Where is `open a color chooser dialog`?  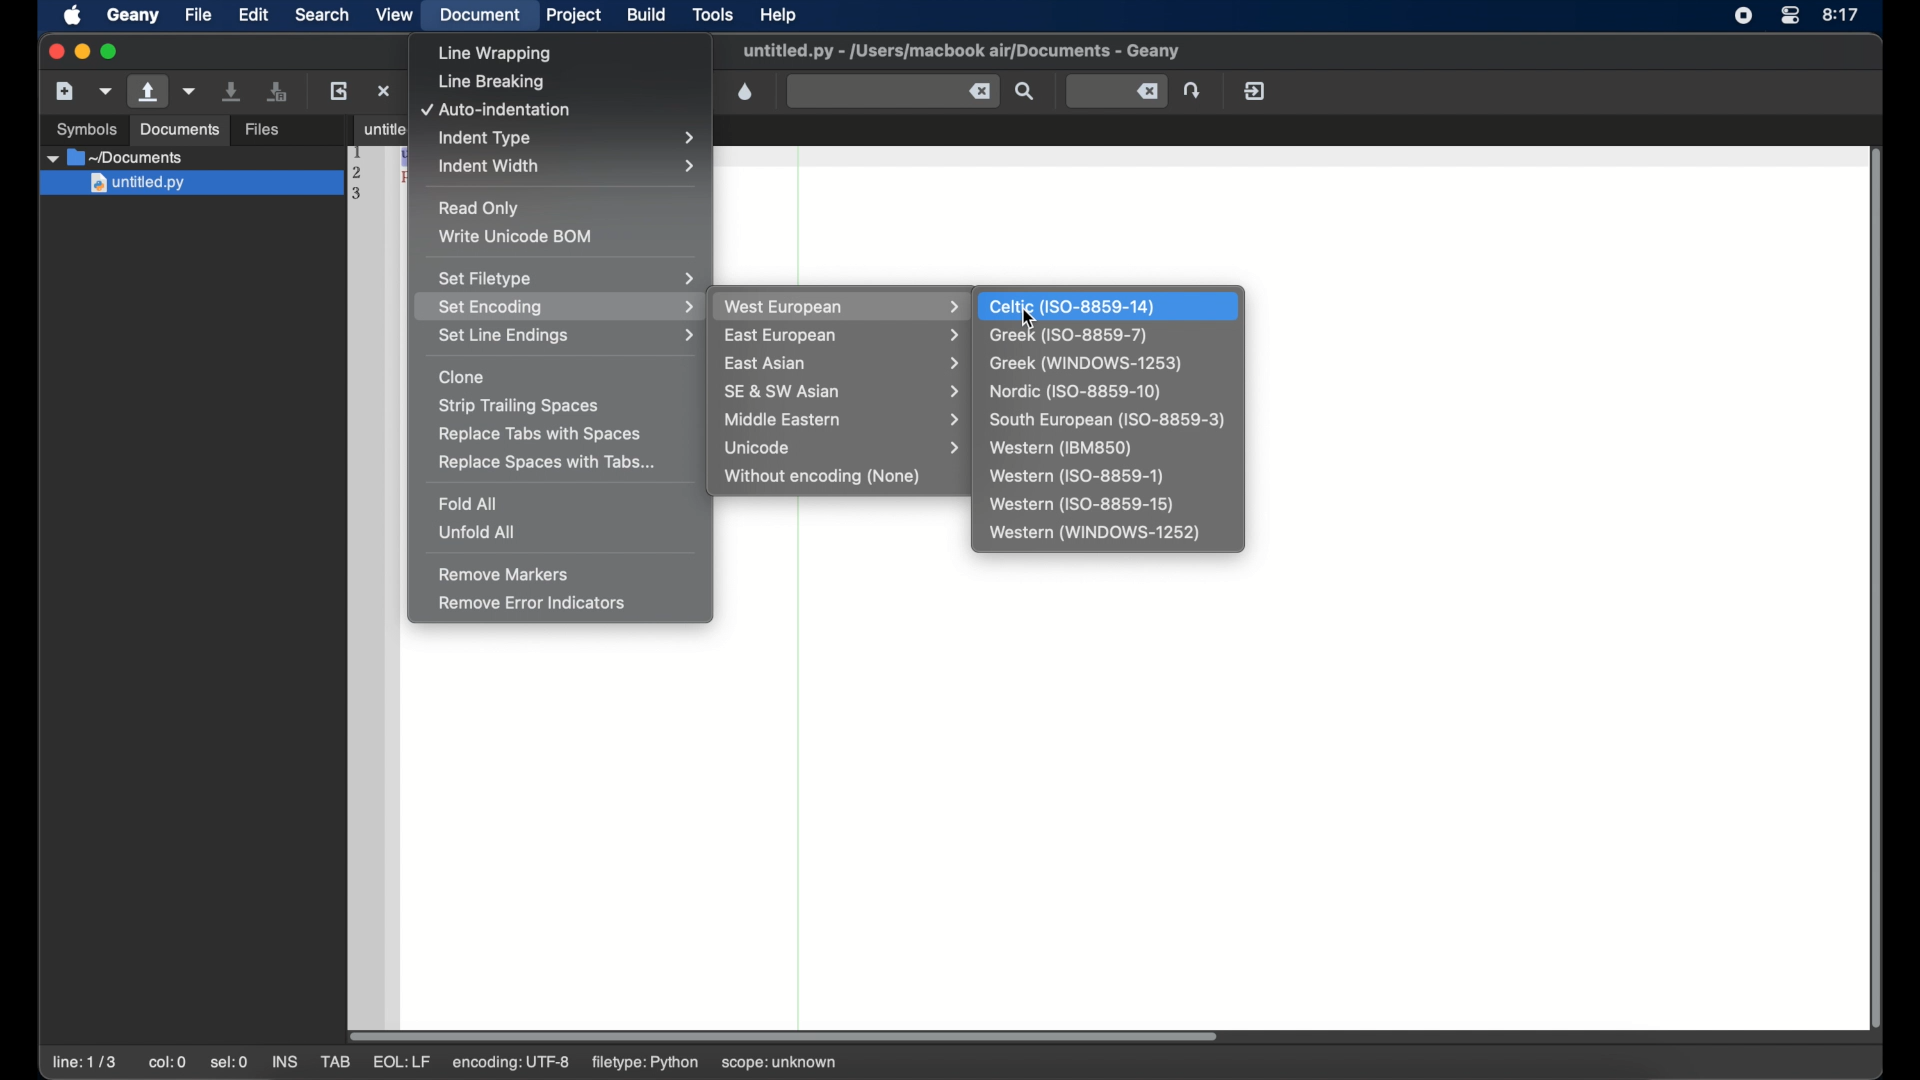 open a color chooser dialog is located at coordinates (746, 92).